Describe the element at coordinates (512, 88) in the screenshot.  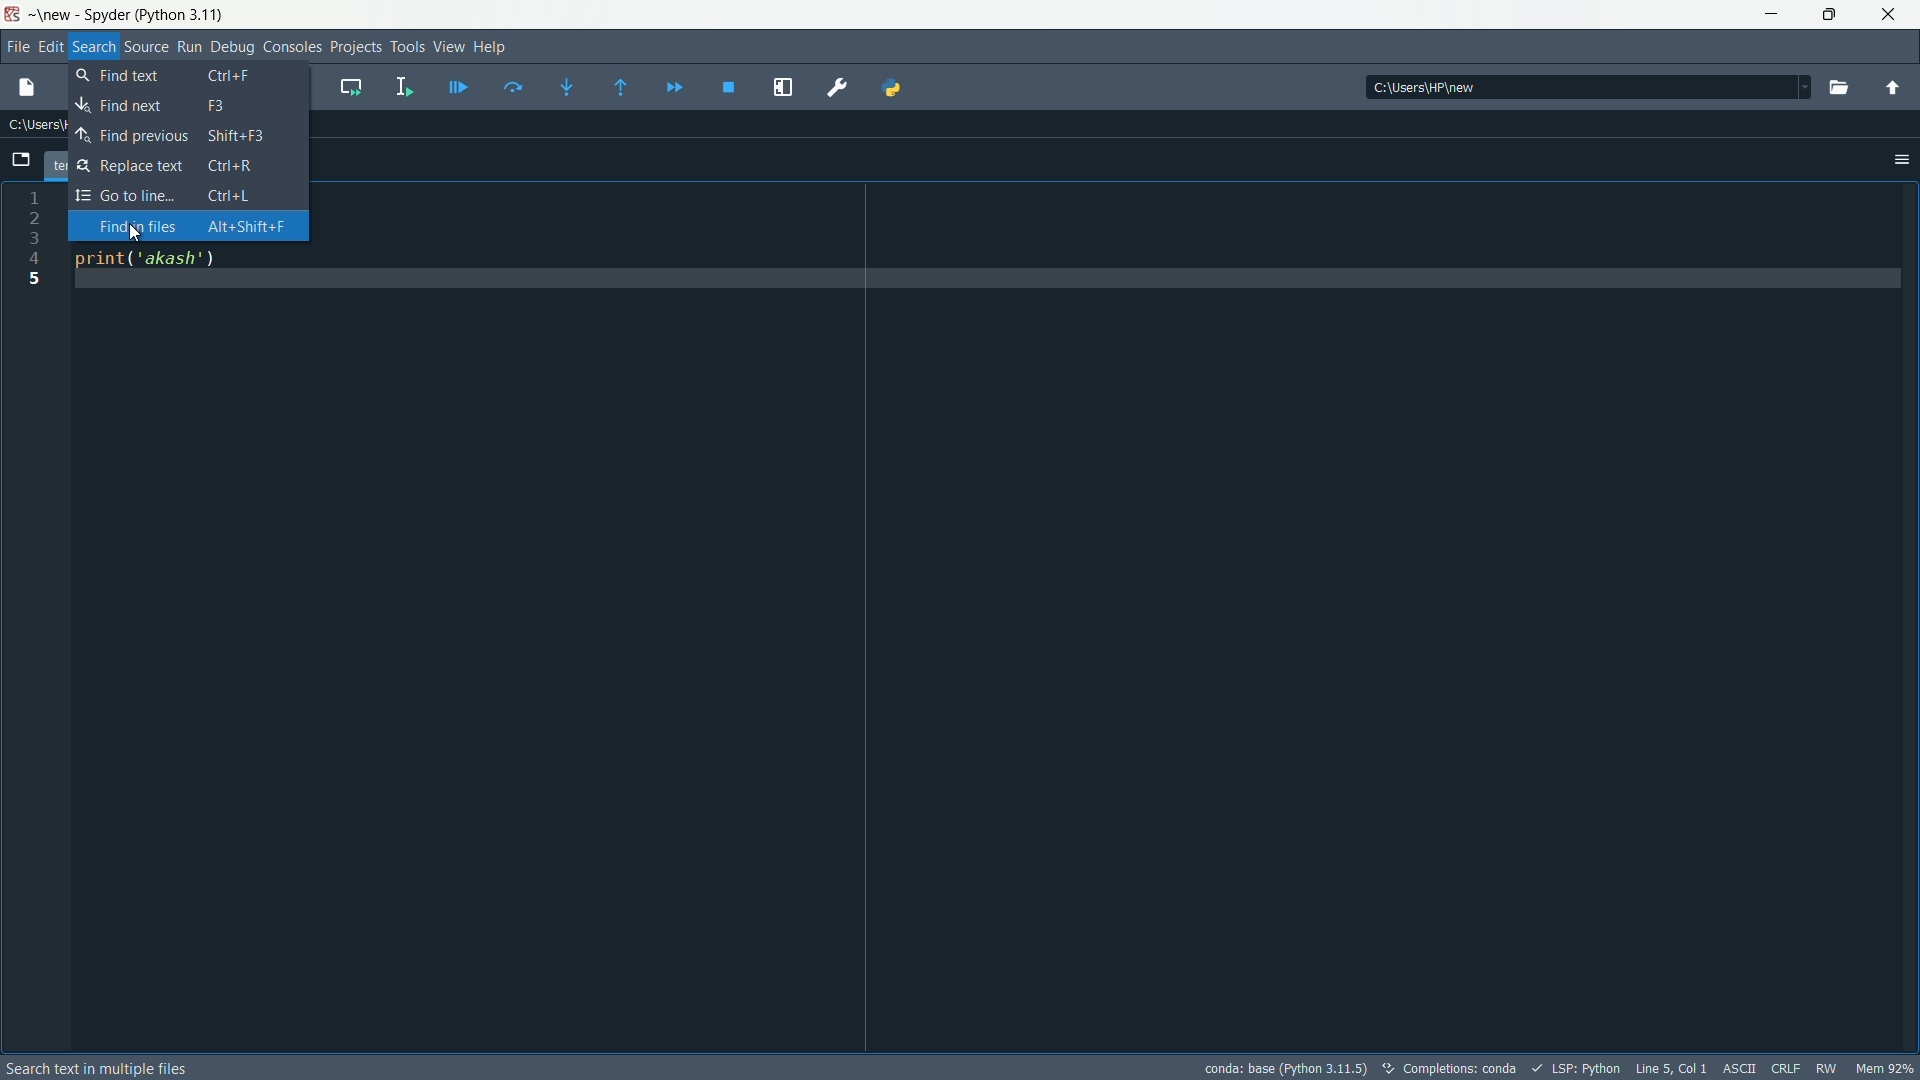
I see `run current line` at that location.